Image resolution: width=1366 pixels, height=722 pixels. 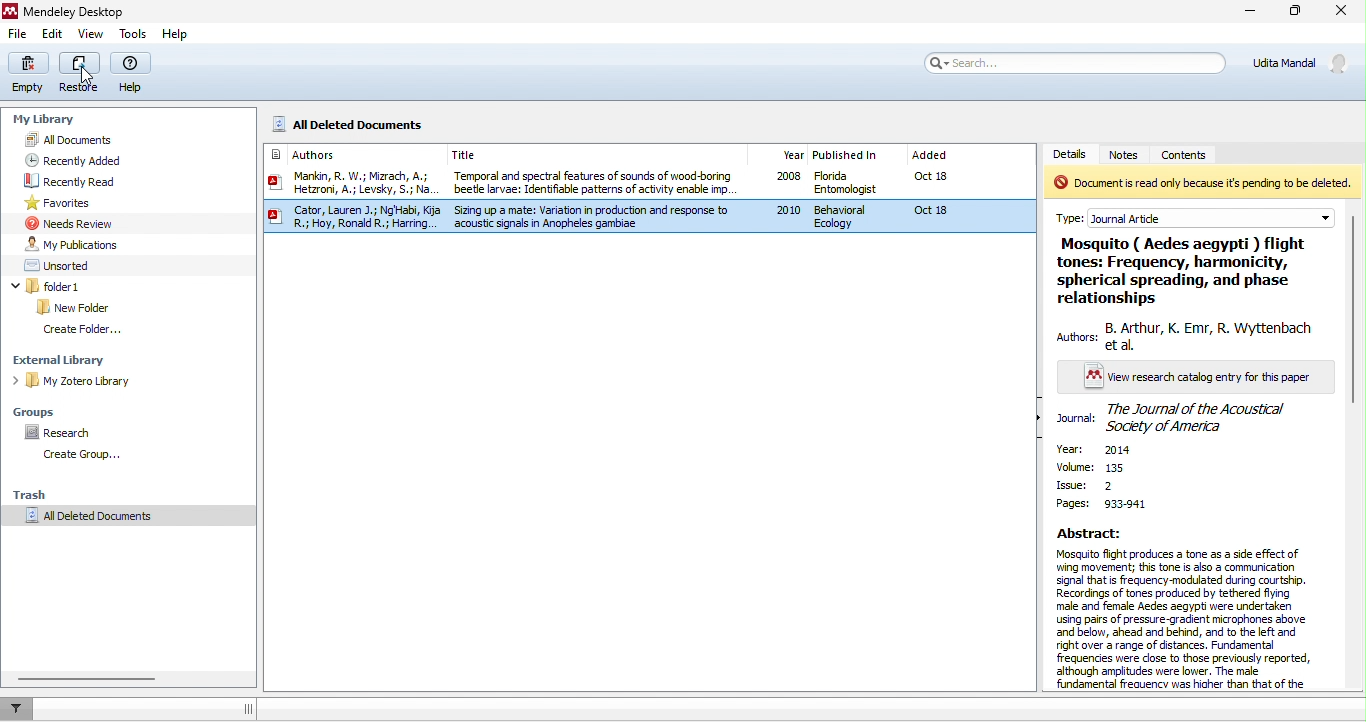 I want to click on Title

‘Temporal and spectral features of sounds of wood boring

beetle larvae: Identfiable pattems of activity enable mp.
ja Sng up a mate: Variation n production and response to
acoustic signals in Anopheles gambiae, so click(x=600, y=189).